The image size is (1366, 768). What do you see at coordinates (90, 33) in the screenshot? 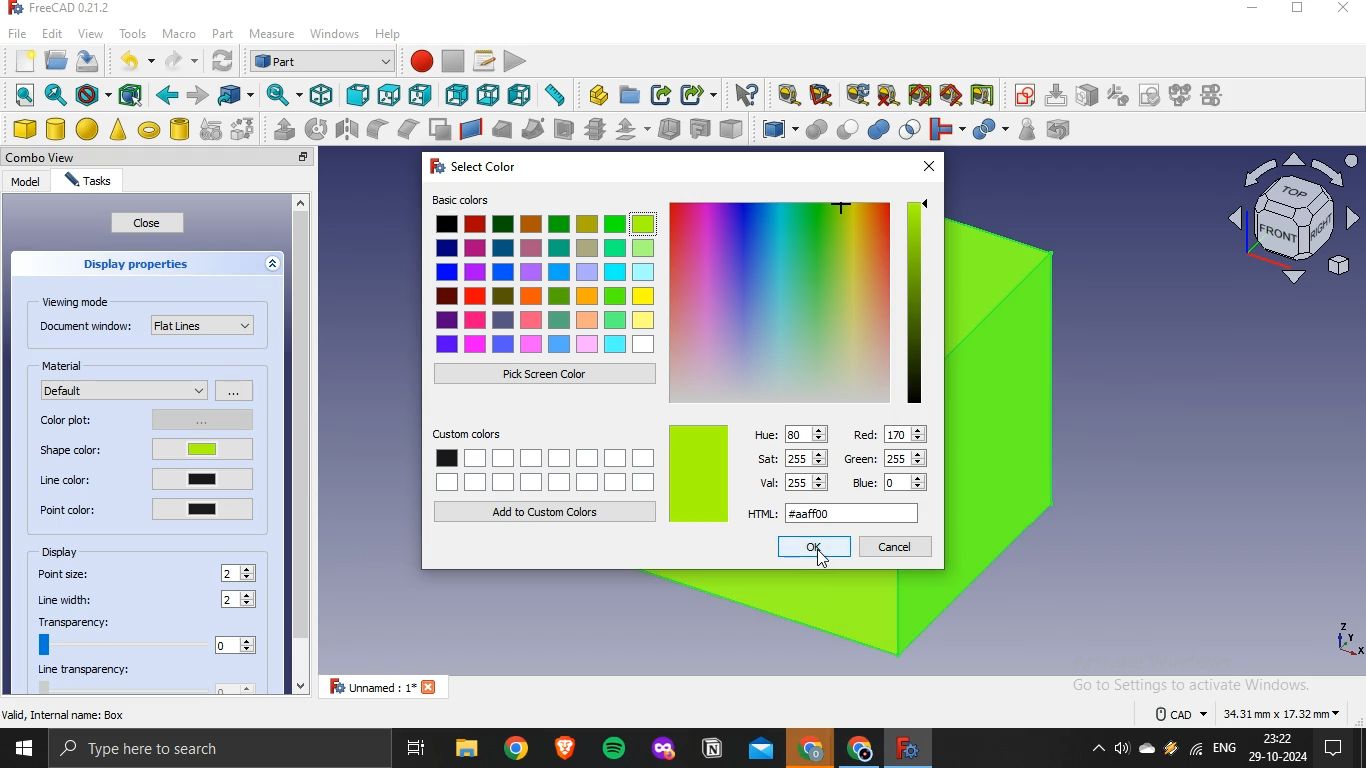
I see `view` at bounding box center [90, 33].